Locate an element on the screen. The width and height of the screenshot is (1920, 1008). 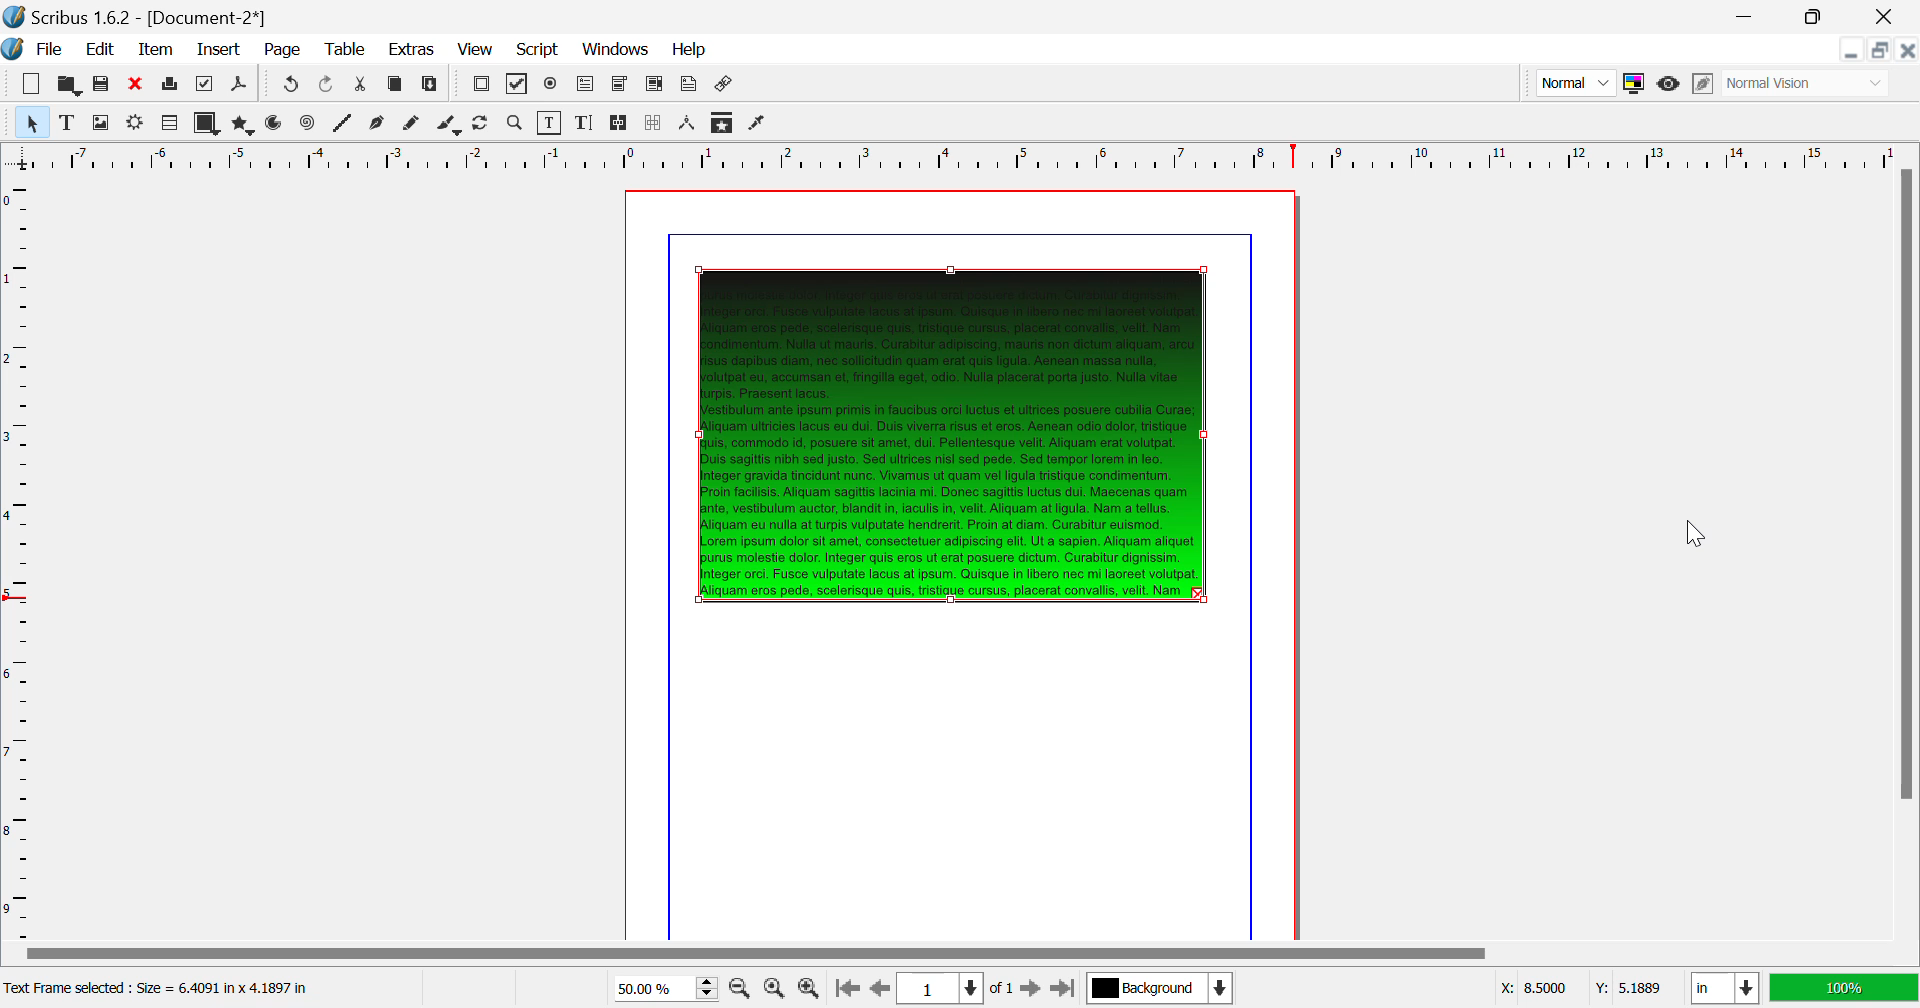
Text frame with vertical gradient is located at coordinates (952, 435).